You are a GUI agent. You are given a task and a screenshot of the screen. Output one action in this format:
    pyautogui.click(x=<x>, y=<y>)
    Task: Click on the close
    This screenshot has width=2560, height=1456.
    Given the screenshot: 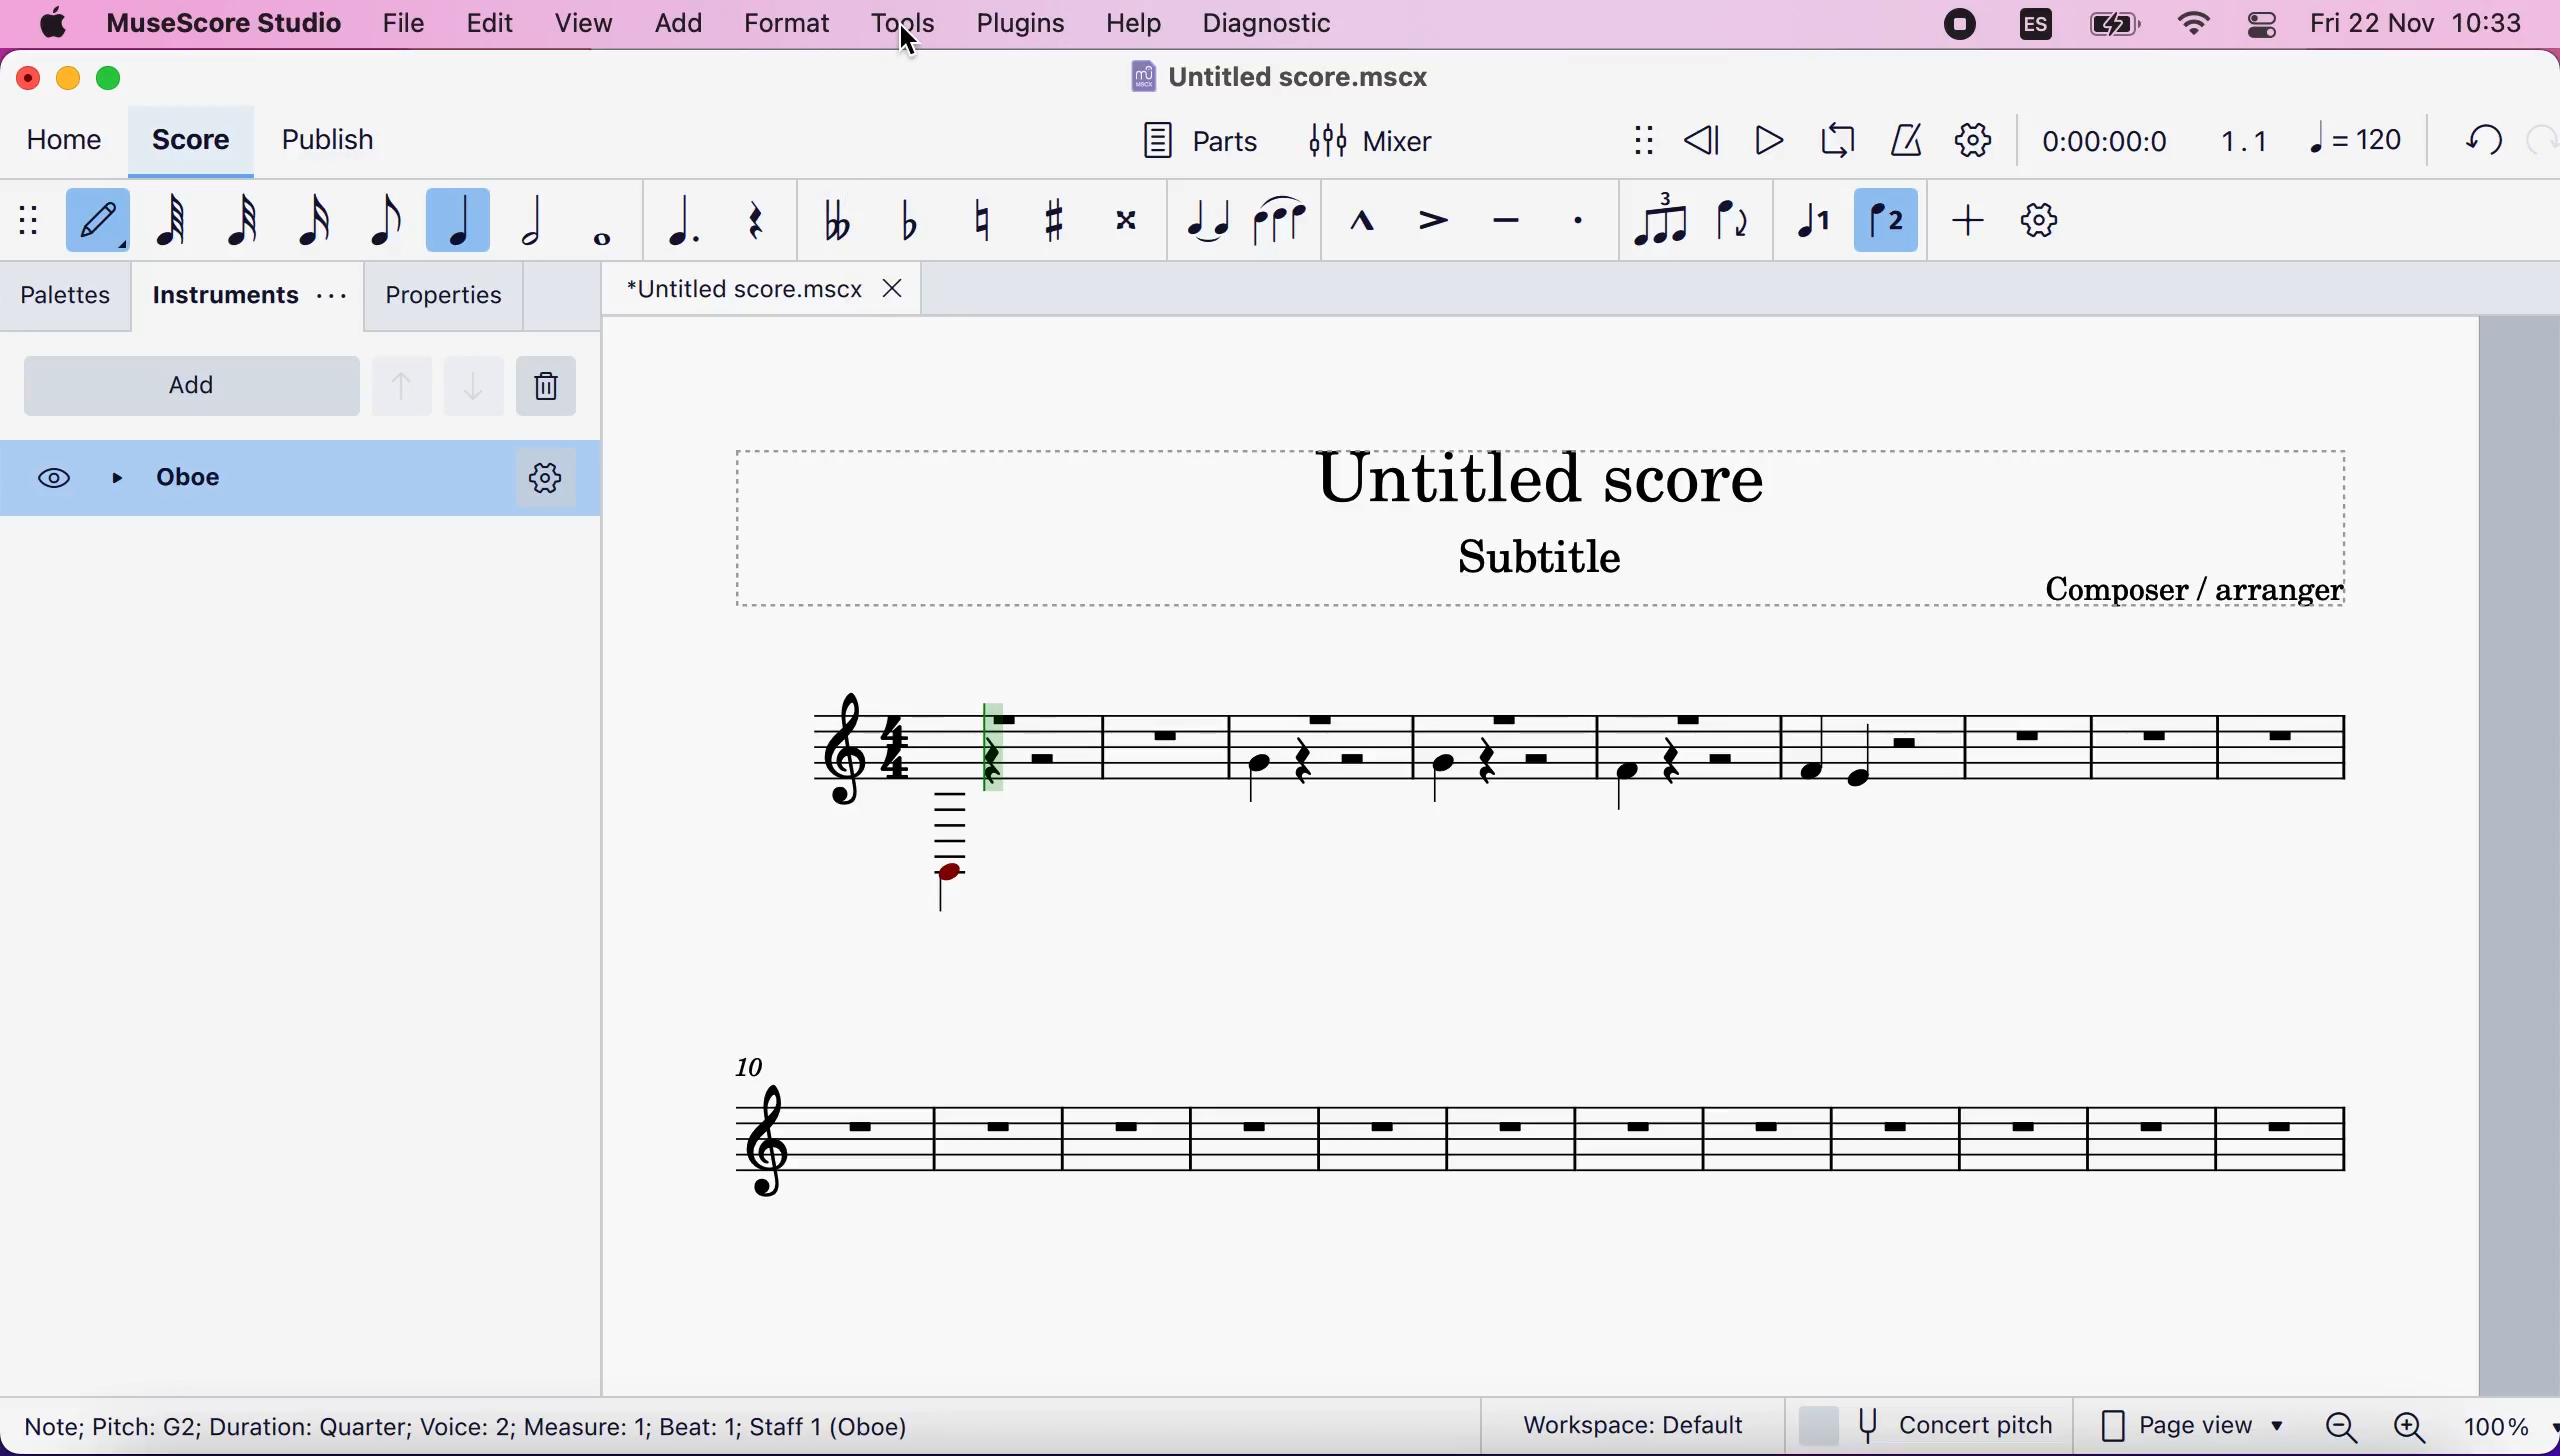 What is the action you would take?
    pyautogui.click(x=26, y=81)
    